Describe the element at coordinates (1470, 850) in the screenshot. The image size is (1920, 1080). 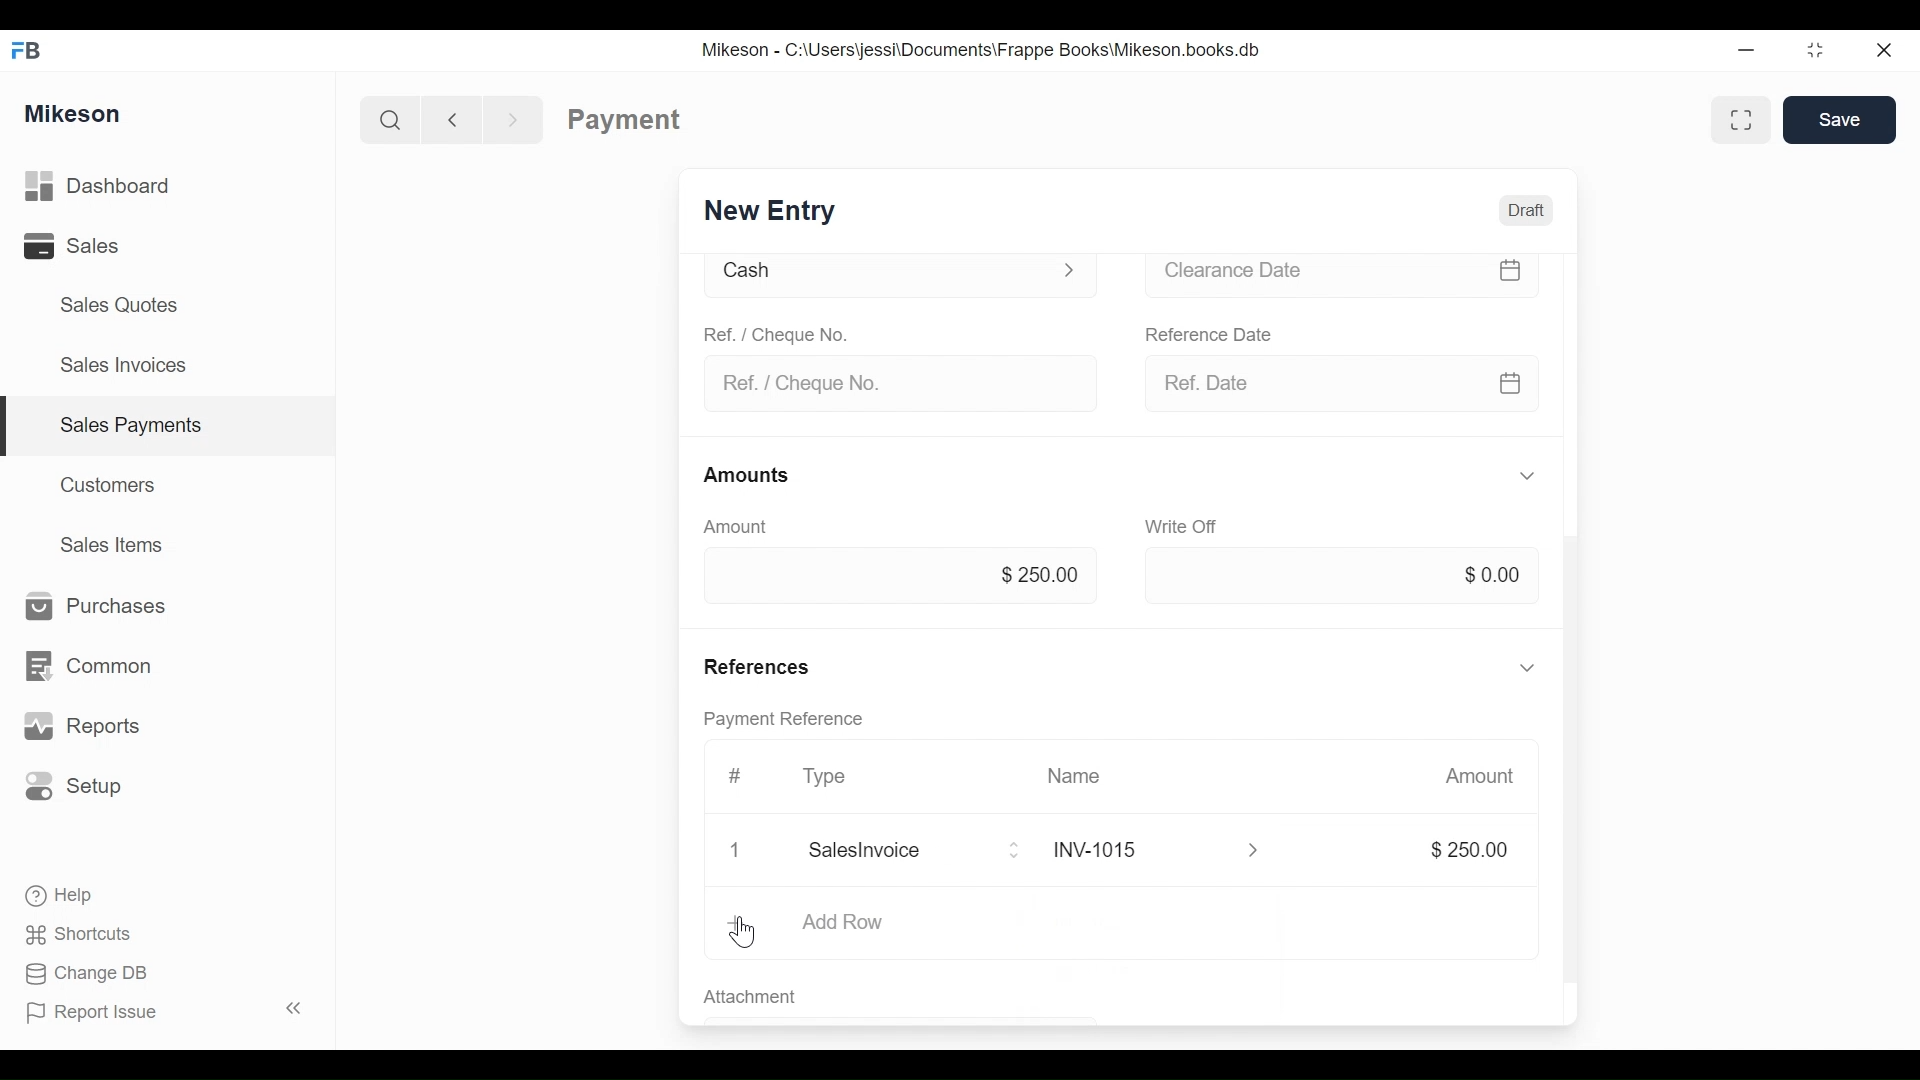
I see `$250.00` at that location.